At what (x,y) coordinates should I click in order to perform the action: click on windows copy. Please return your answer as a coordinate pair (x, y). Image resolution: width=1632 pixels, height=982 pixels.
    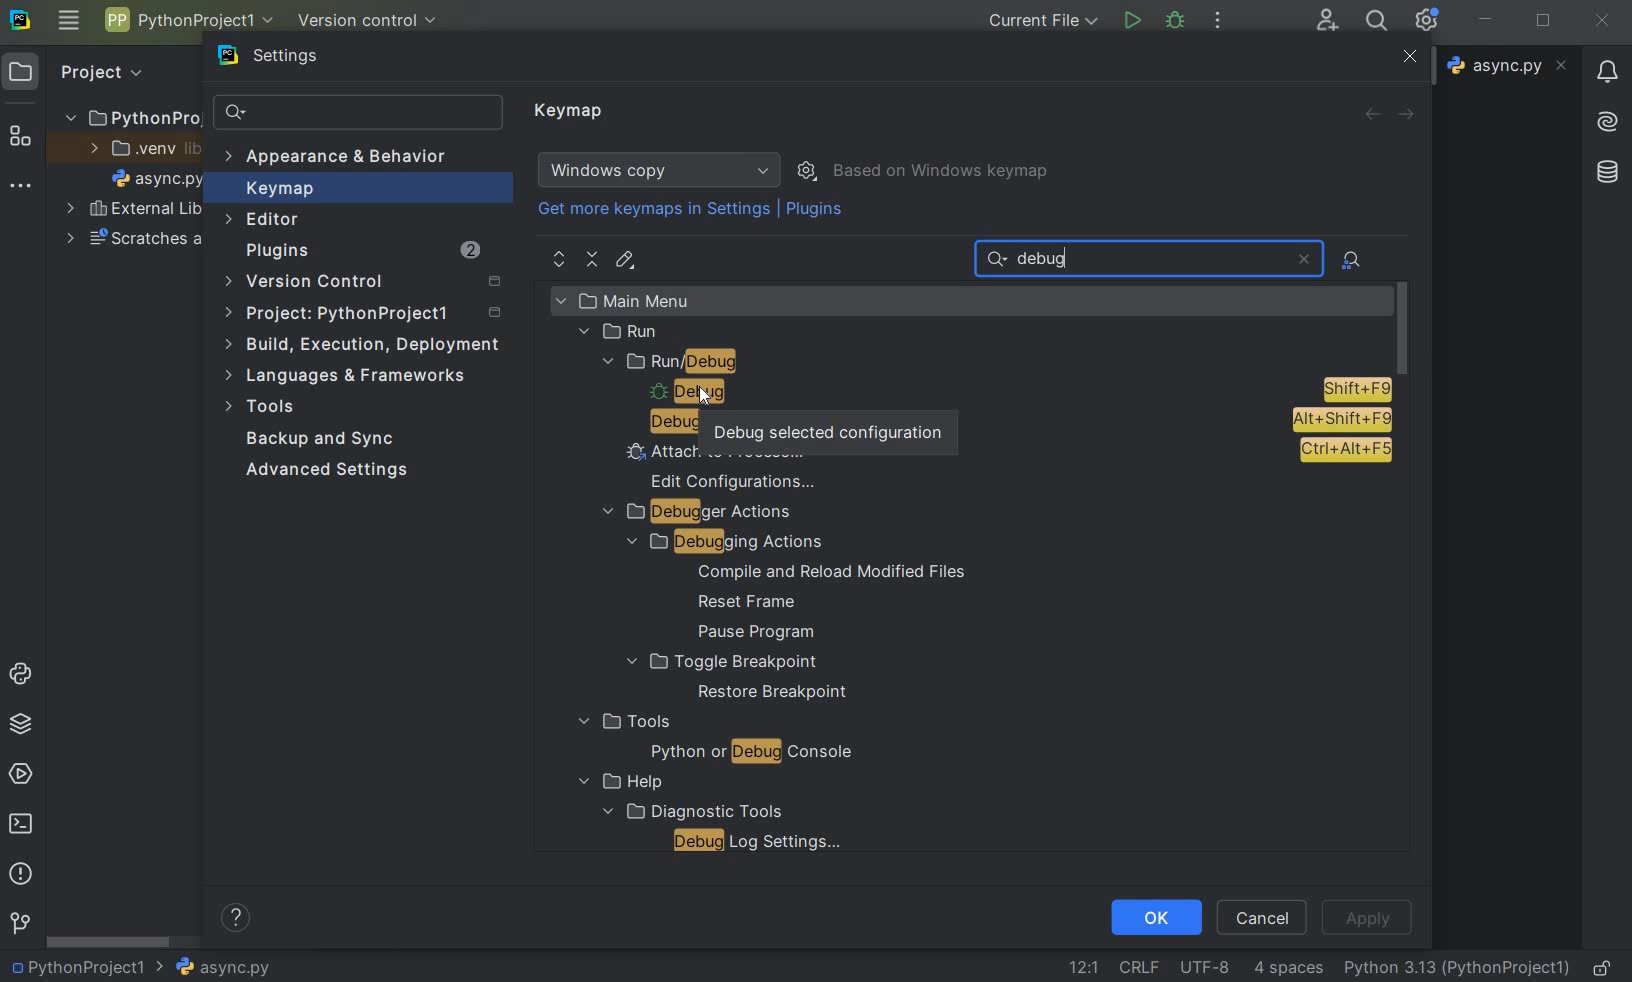
    Looking at the image, I should click on (662, 170).